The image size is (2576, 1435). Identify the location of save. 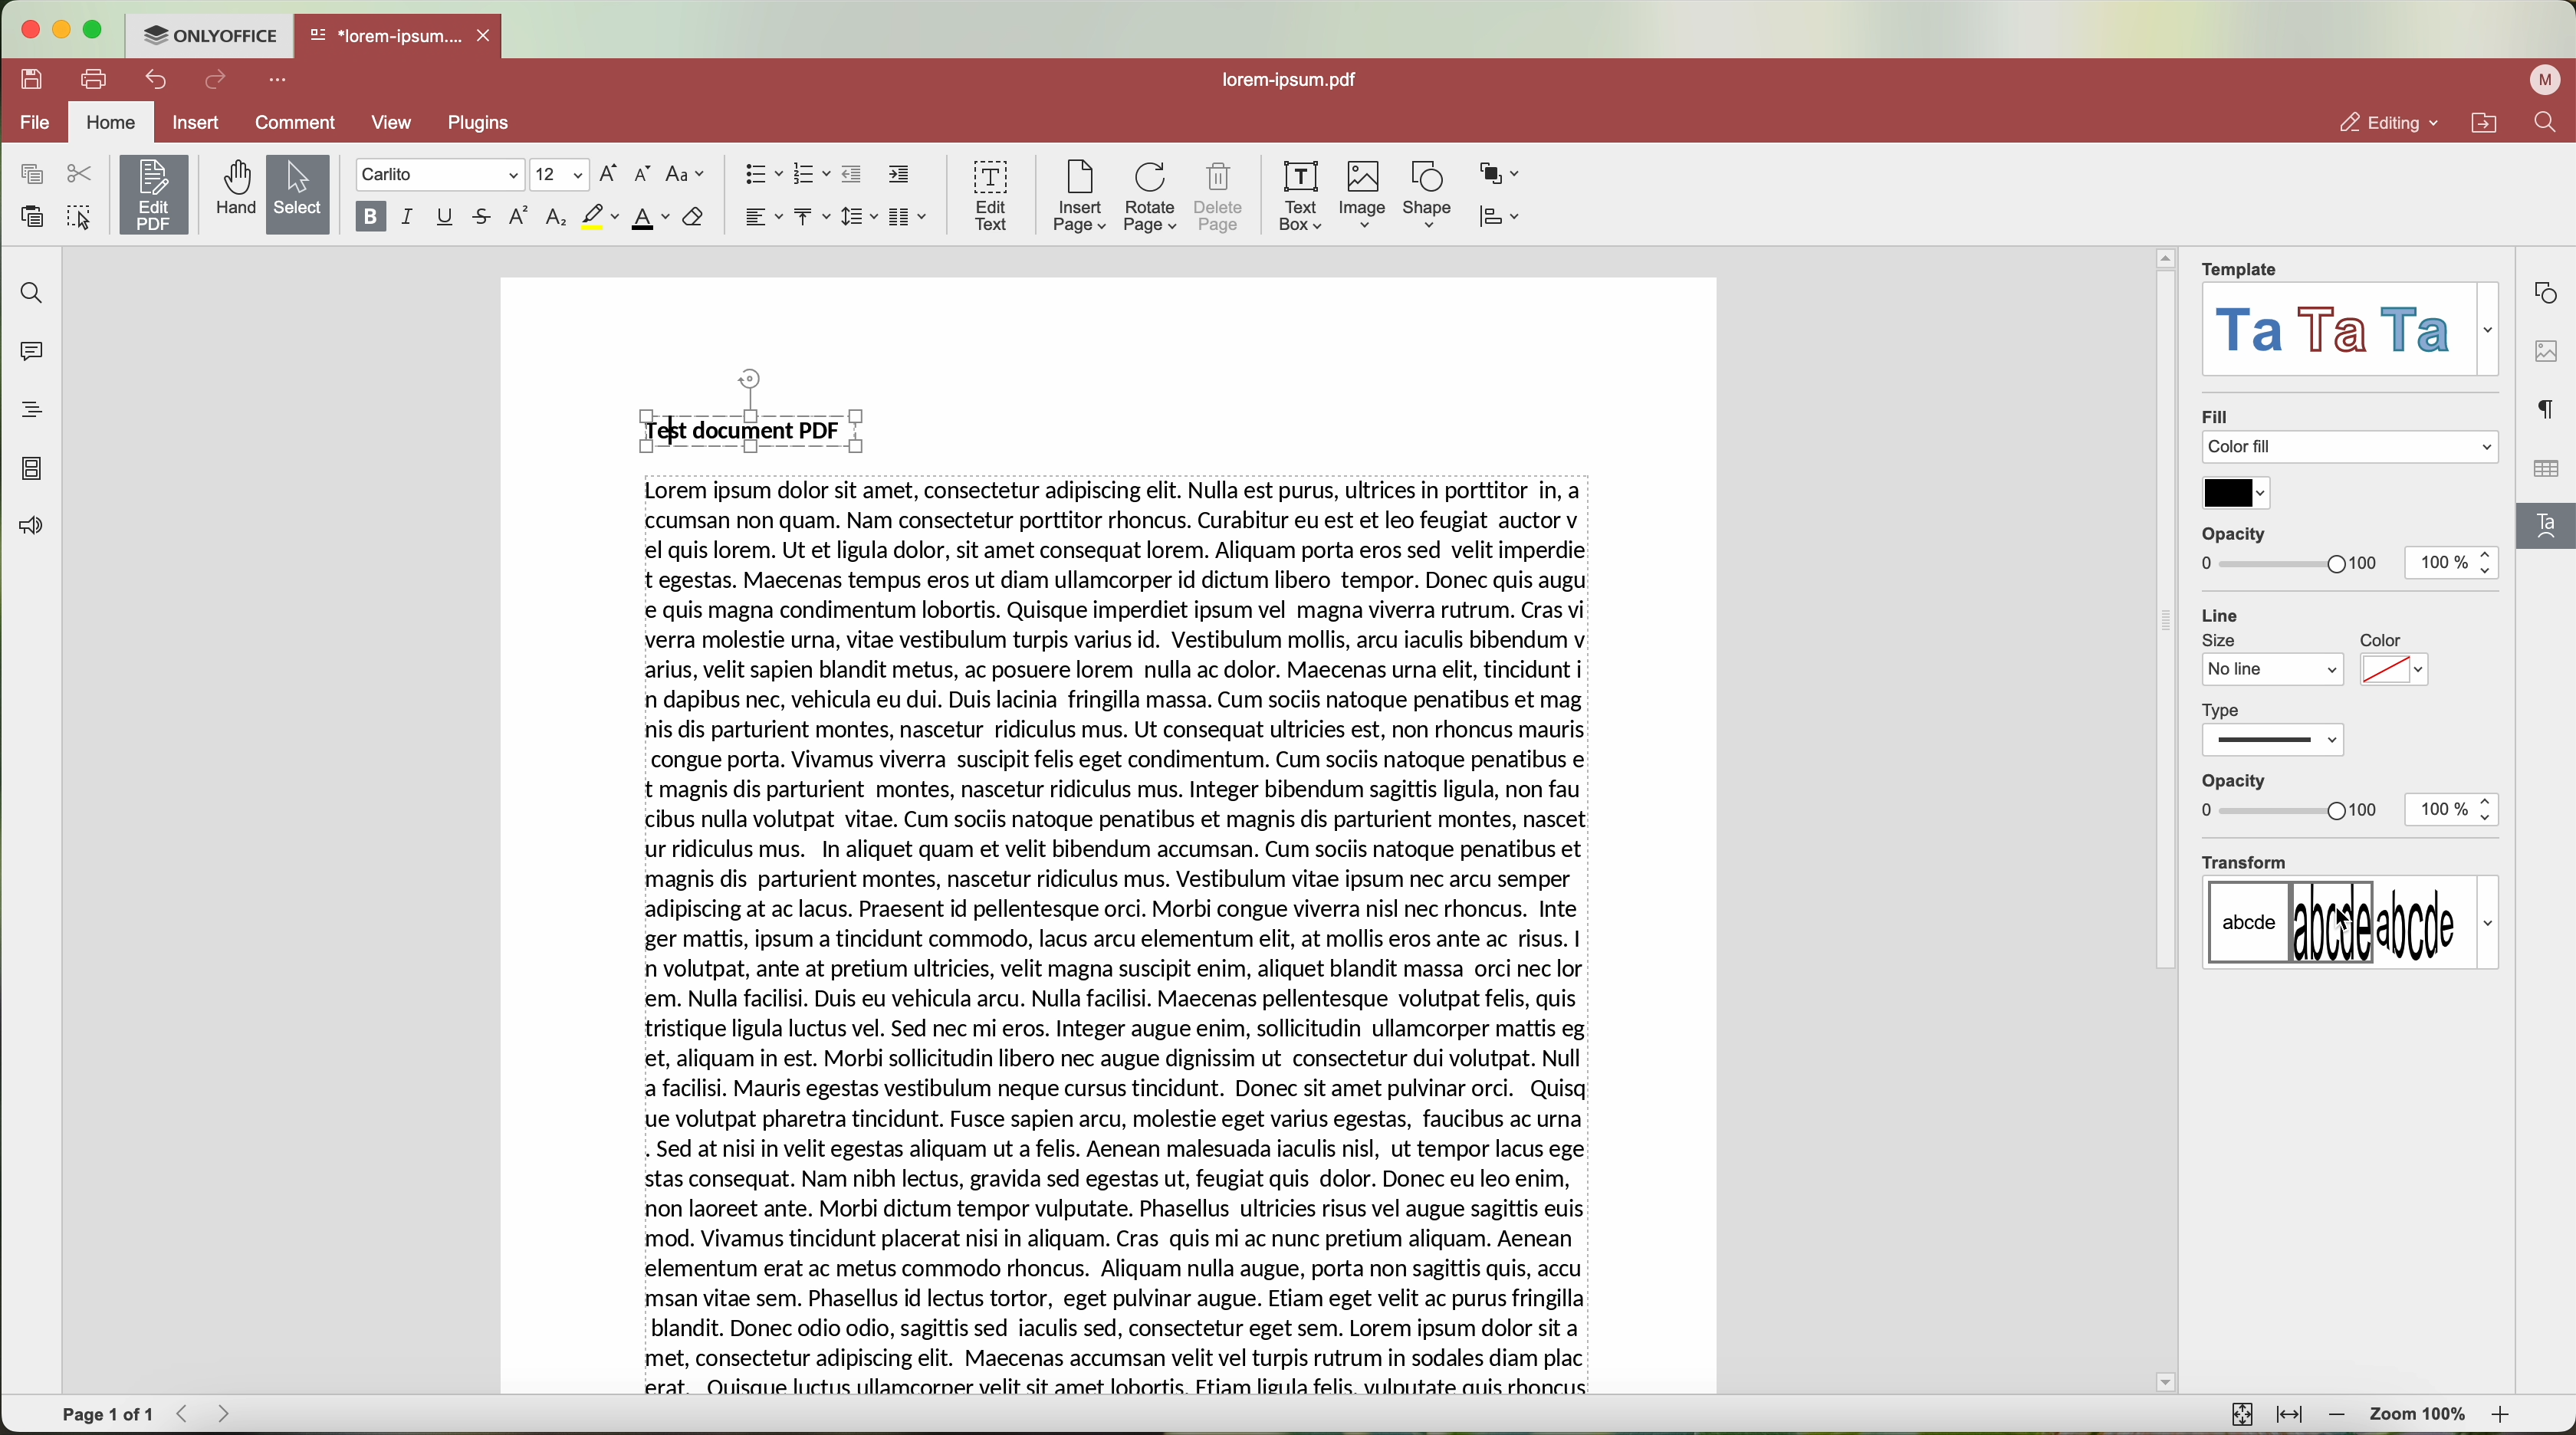
(33, 80).